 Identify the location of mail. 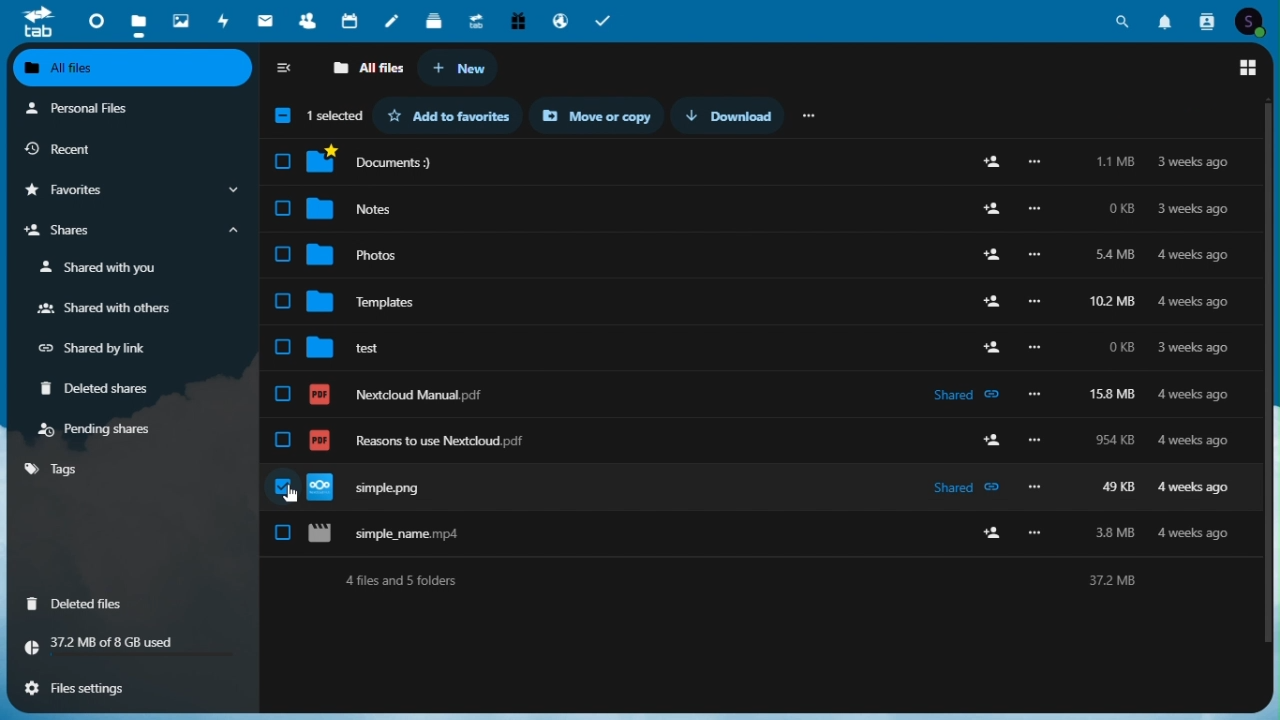
(268, 20).